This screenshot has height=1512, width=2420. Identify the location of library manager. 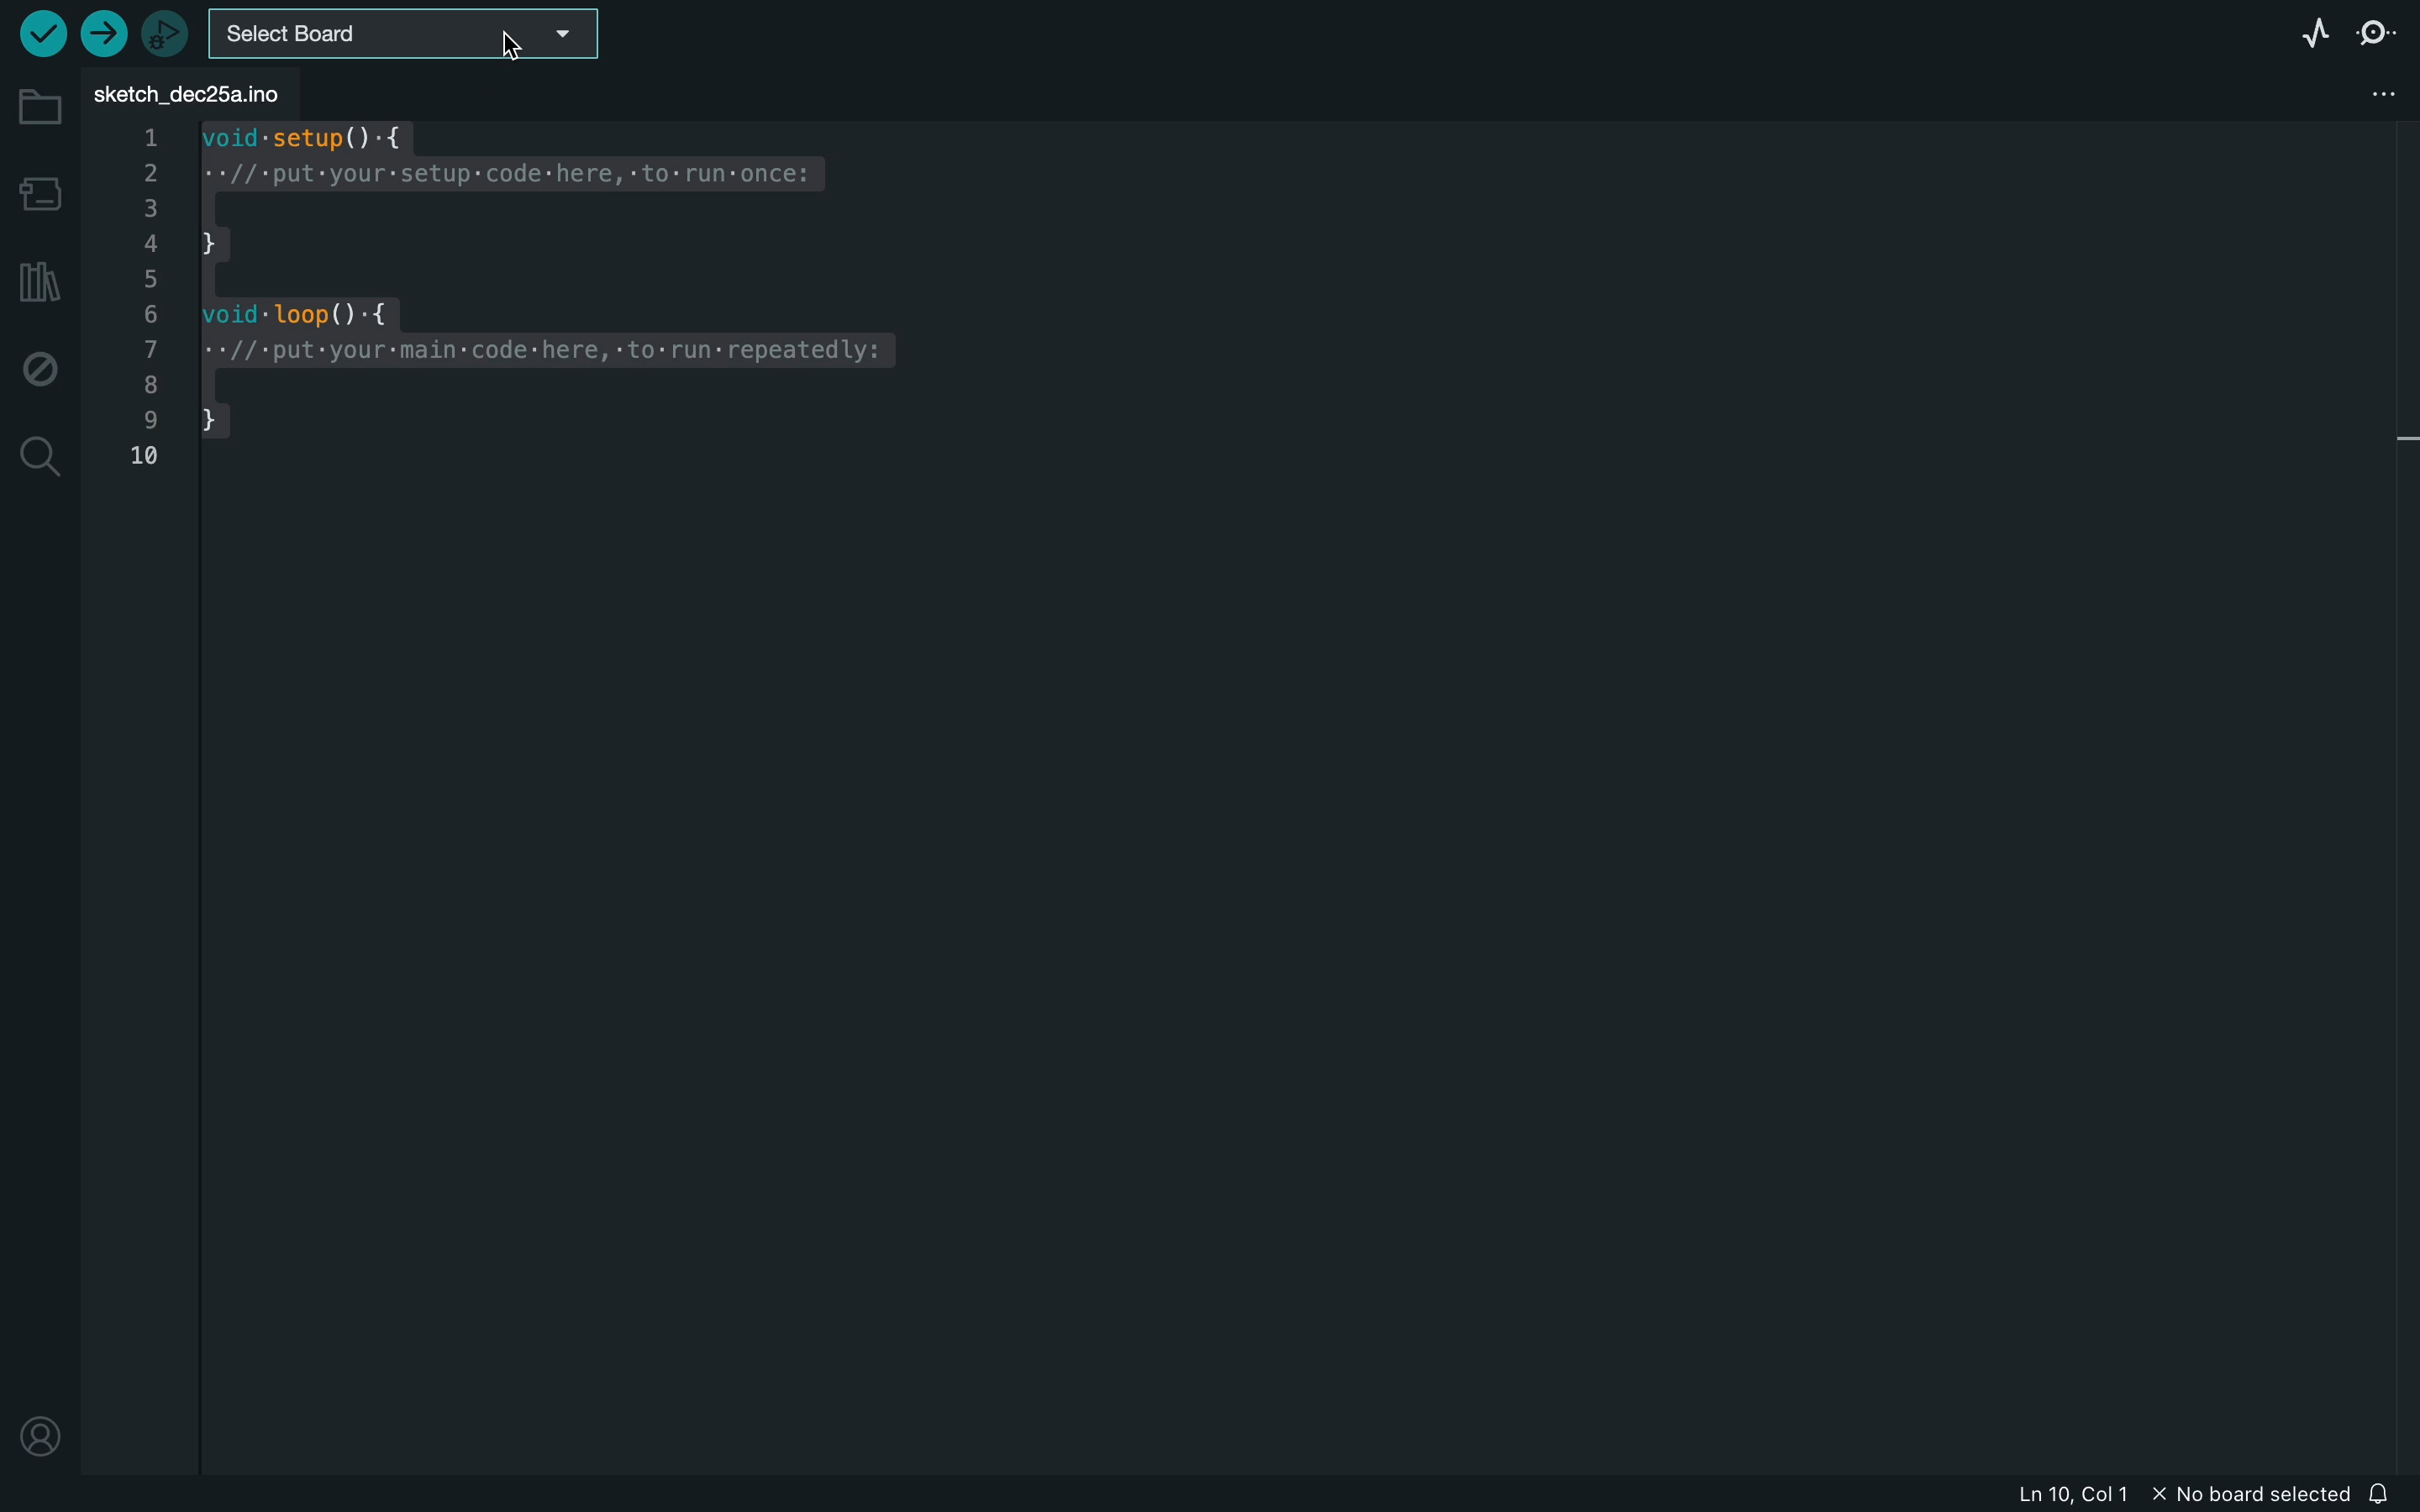
(38, 280).